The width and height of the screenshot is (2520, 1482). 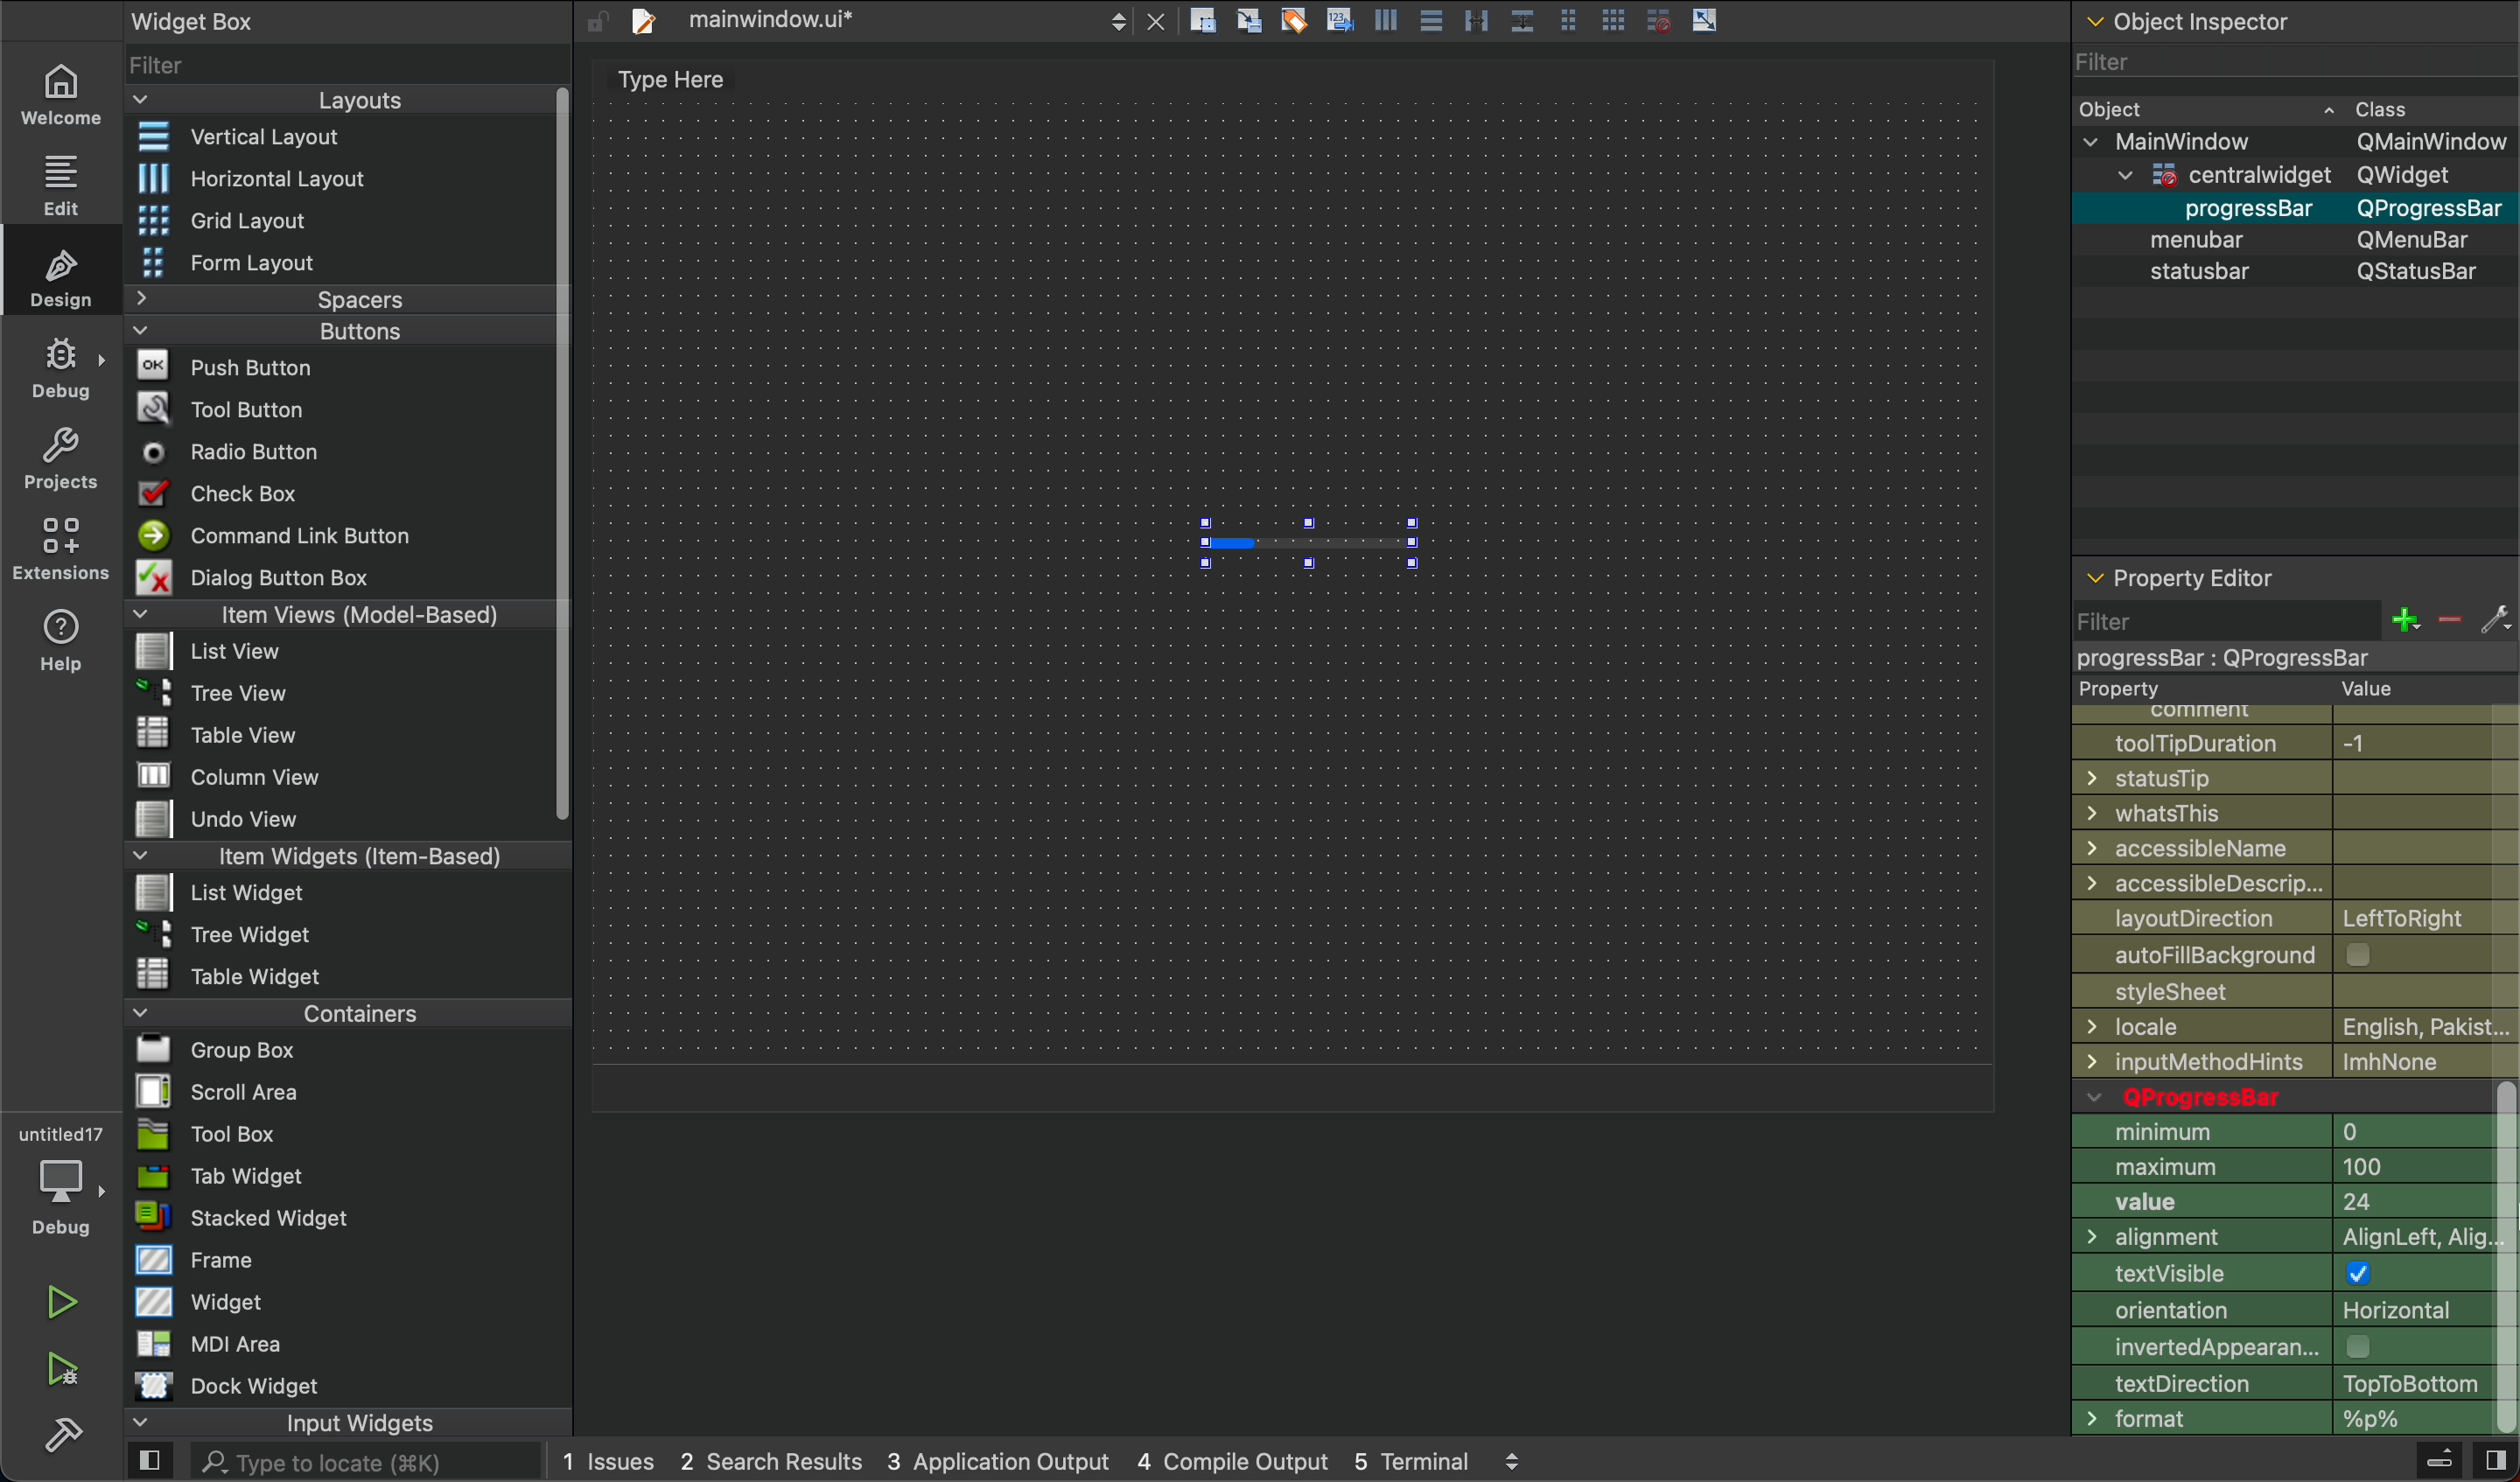 What do you see at coordinates (63, 1431) in the screenshot?
I see `build` at bounding box center [63, 1431].